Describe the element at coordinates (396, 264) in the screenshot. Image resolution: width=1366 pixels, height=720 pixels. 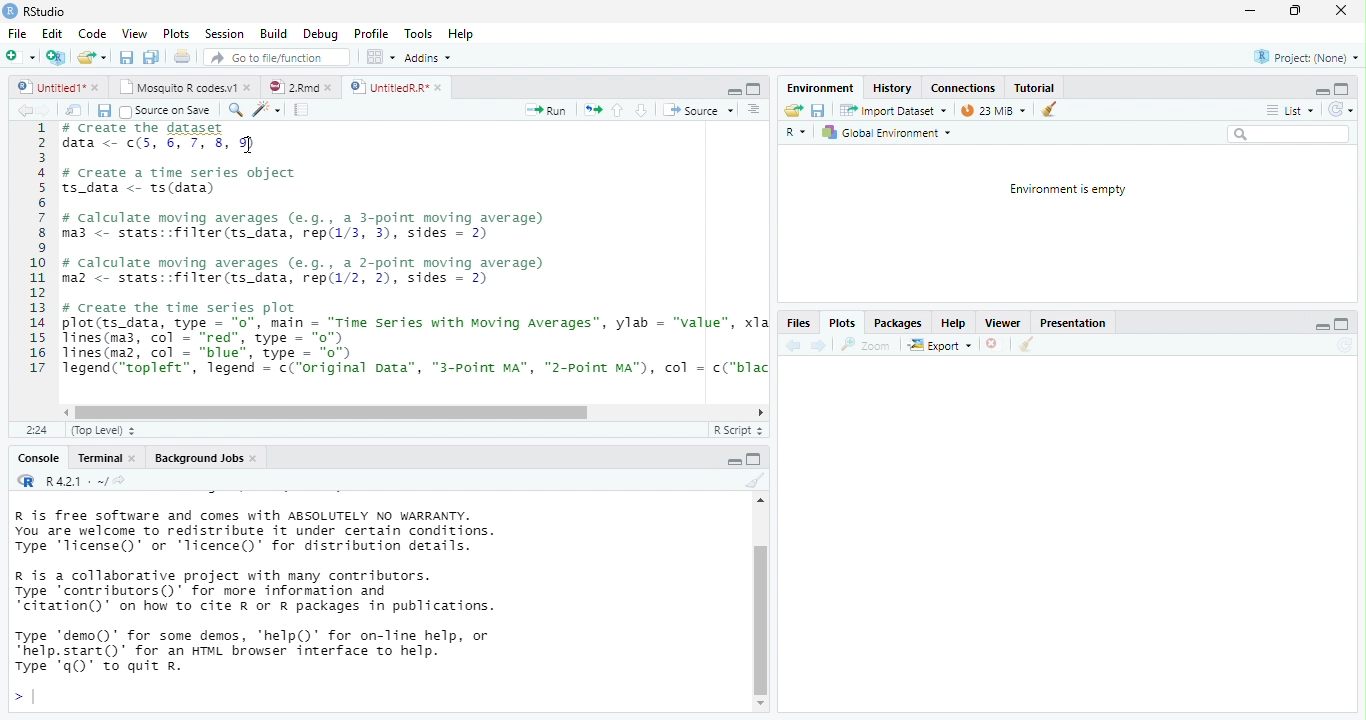
I see `3 4 # Create a time series object5 ts_data <- ts(data)67 # calculate moving averages (e.g., a 3-point moving average)8 ma3 <- stats::filter(ts_data, rep(1/3, 3), sides = 2)910 # calculate moving averages (e.g., a 2-point moving average)11 maz <- stats::filter(ts_data, rep(1/2, 2), sides = 2)1213 # create the time series plot14 plot(ts_data, type = "0", main = "Time series with Moving Averages”, ylab = "value", xla15 Tines(ma3, col = "red", type = "o")16 lines(maz, col = “blue”, type = "0")17 legend("topleft”, legend - c("original pata”, "3-point MA", "2-Point MA™), col = c("blac` at that location.